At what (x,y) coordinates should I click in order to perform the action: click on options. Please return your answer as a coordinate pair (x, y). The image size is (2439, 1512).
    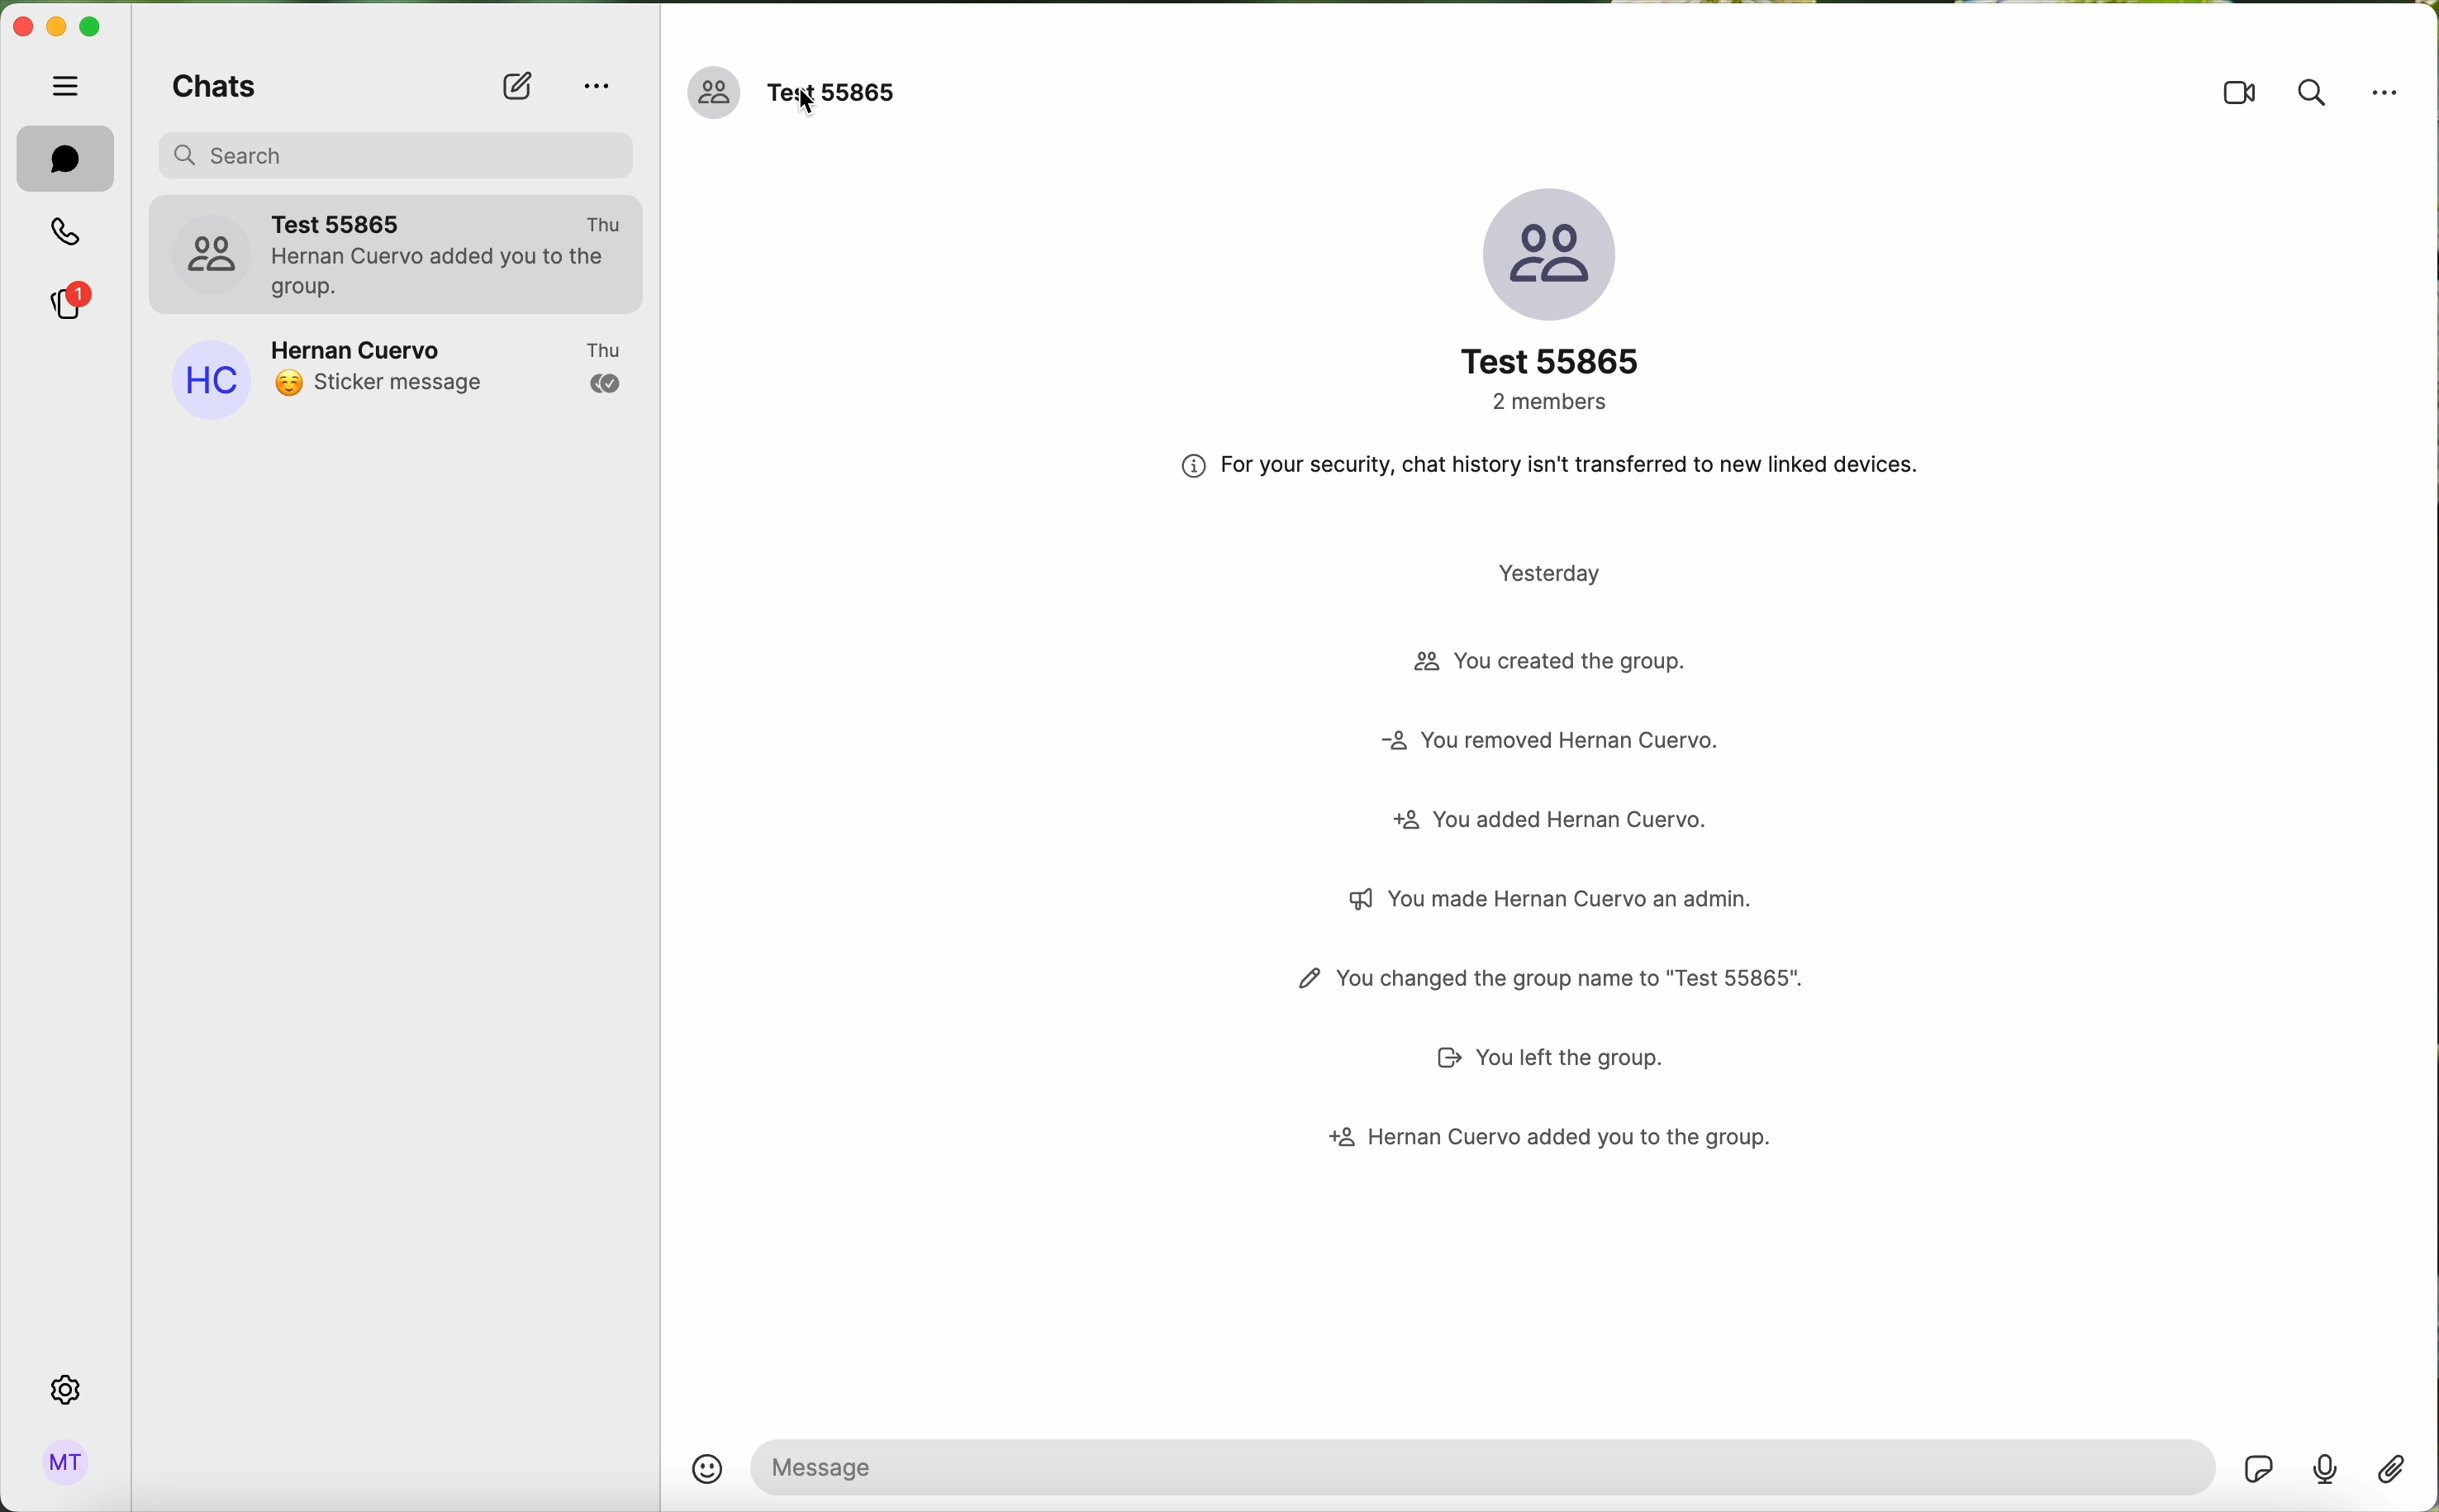
    Looking at the image, I should click on (594, 88).